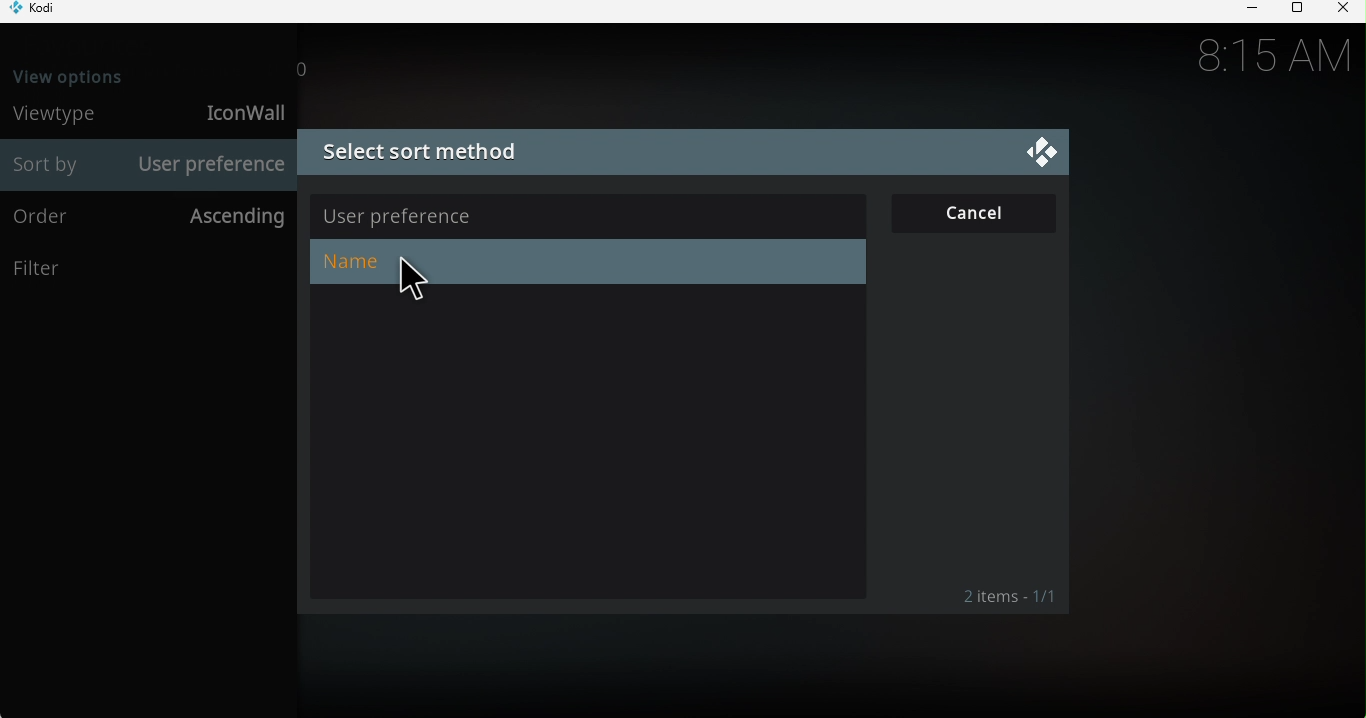 The width and height of the screenshot is (1366, 718). What do you see at coordinates (649, 154) in the screenshot?
I see `Select sort method` at bounding box center [649, 154].